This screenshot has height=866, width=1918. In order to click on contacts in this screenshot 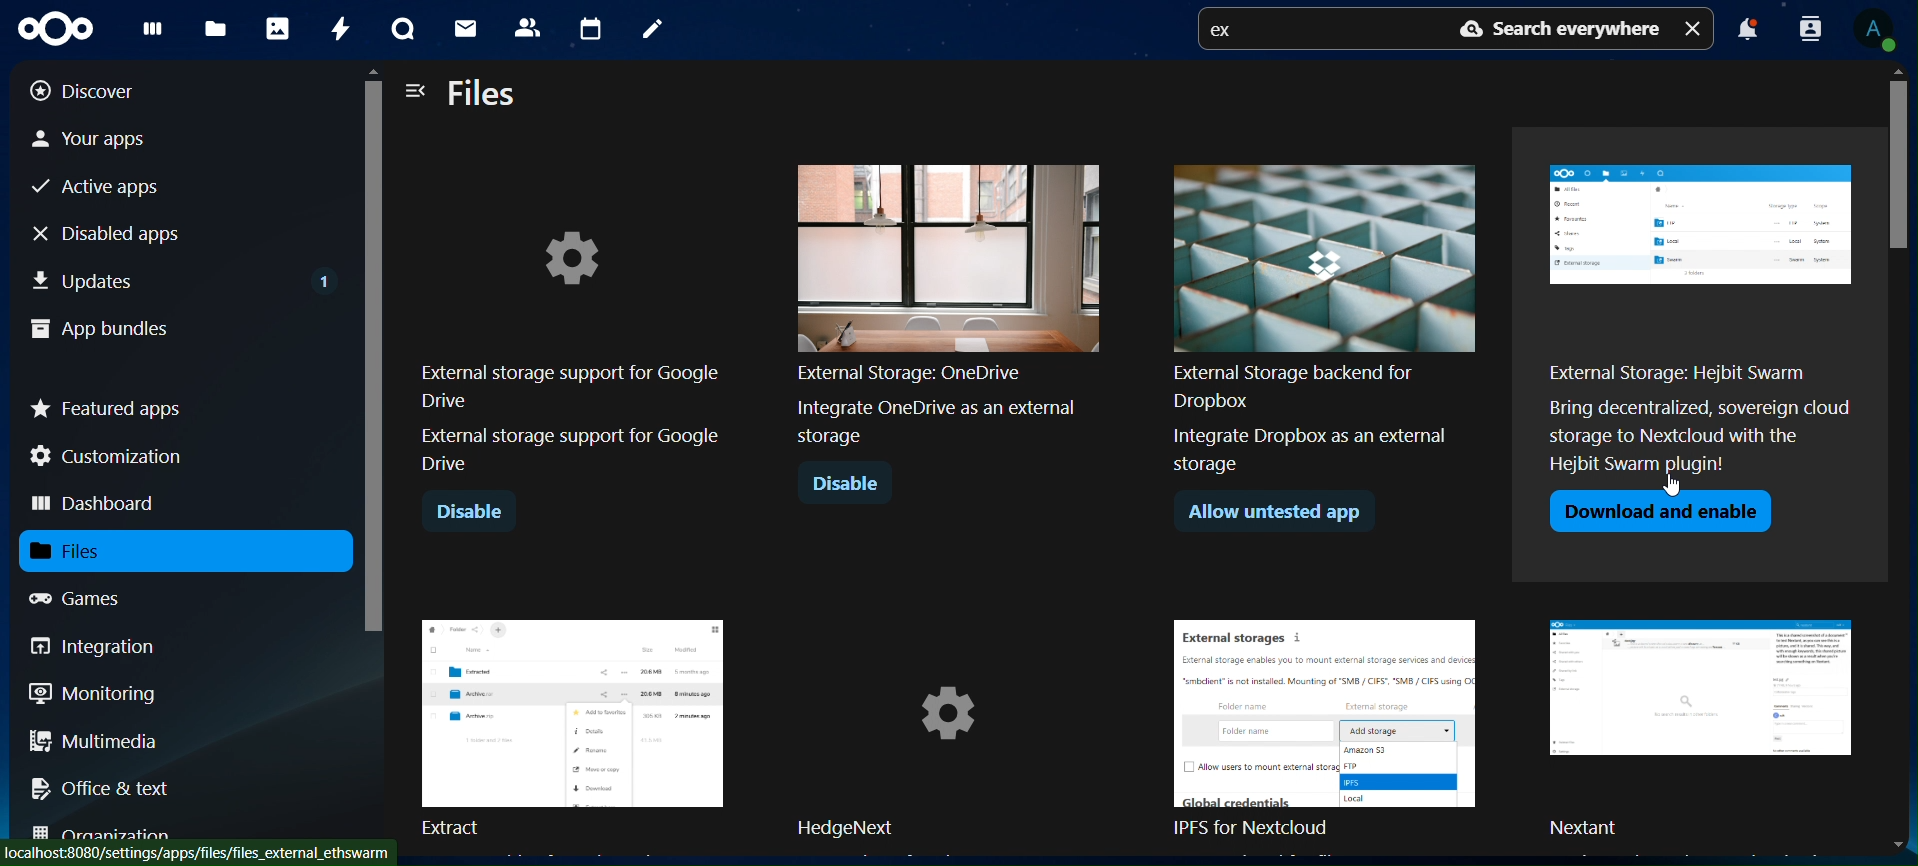, I will do `click(527, 26)`.